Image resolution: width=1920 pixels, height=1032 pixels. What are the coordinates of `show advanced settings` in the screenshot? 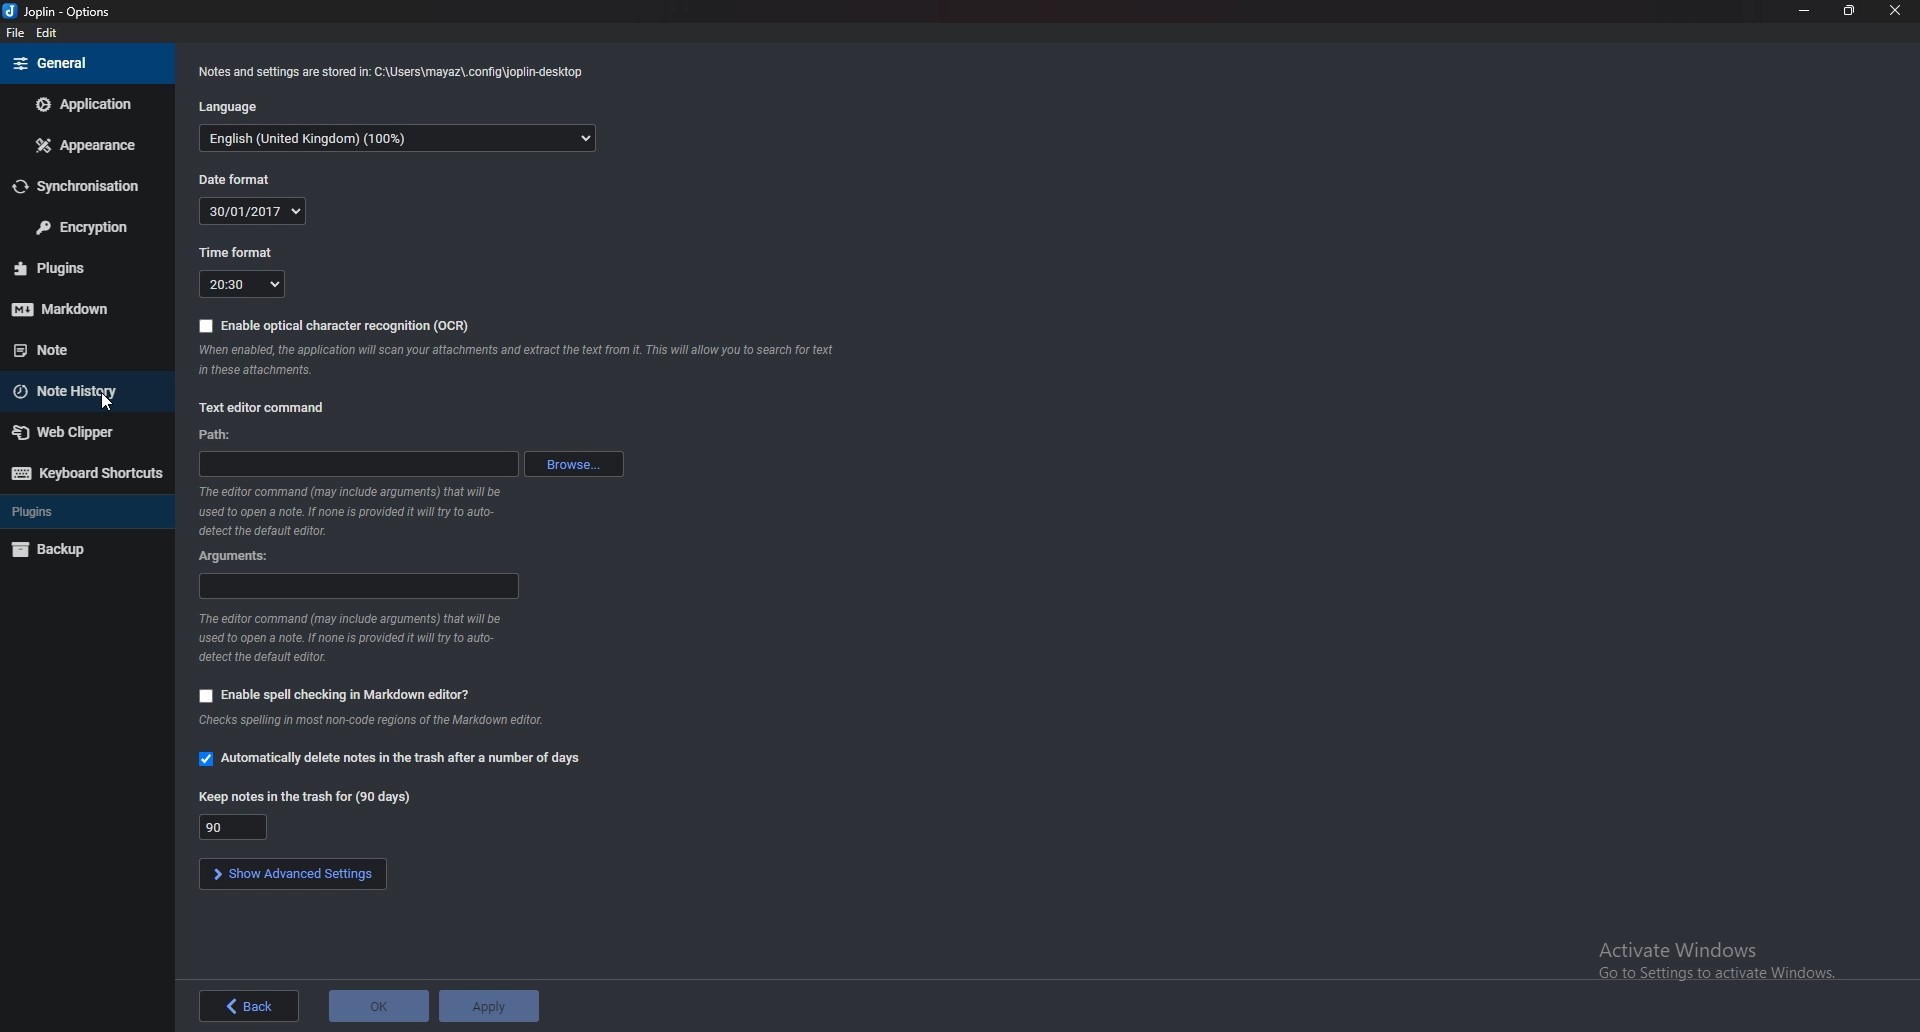 It's located at (291, 873).